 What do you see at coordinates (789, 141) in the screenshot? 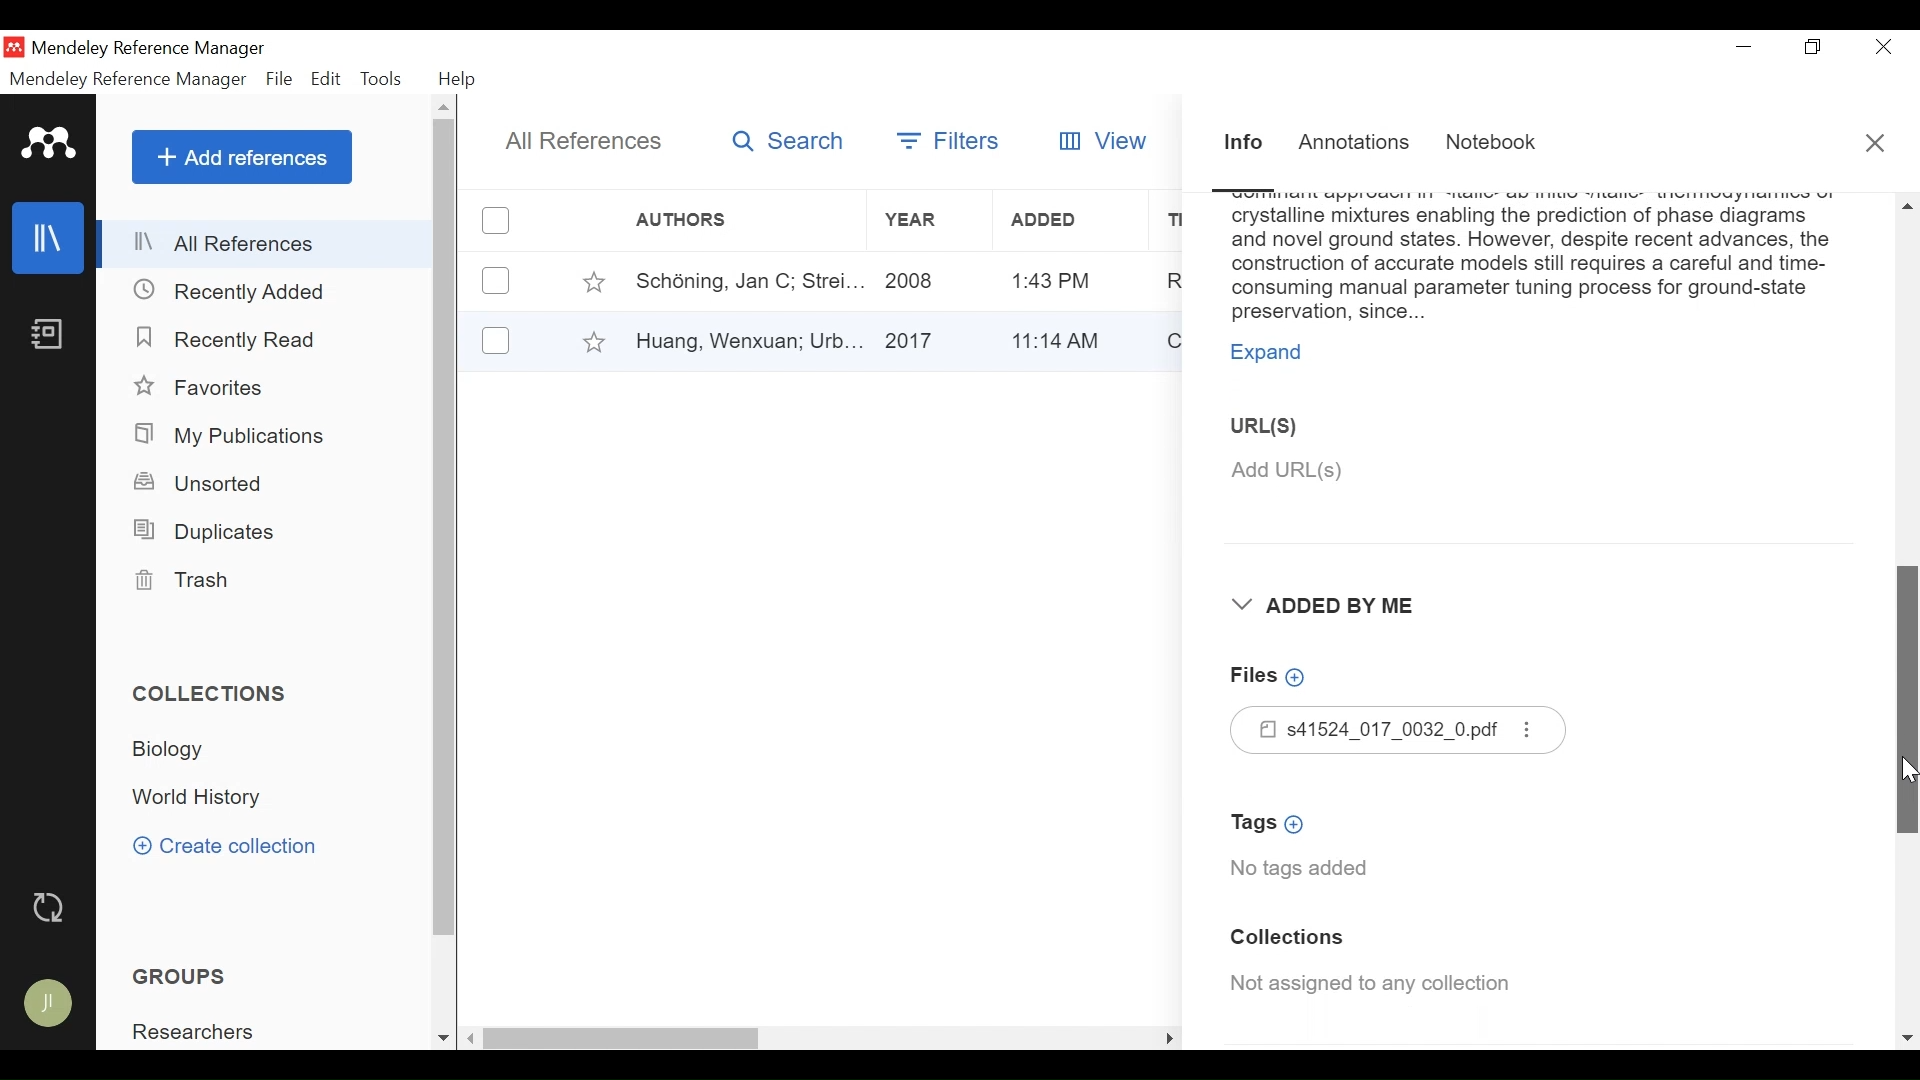
I see `Search` at bounding box center [789, 141].